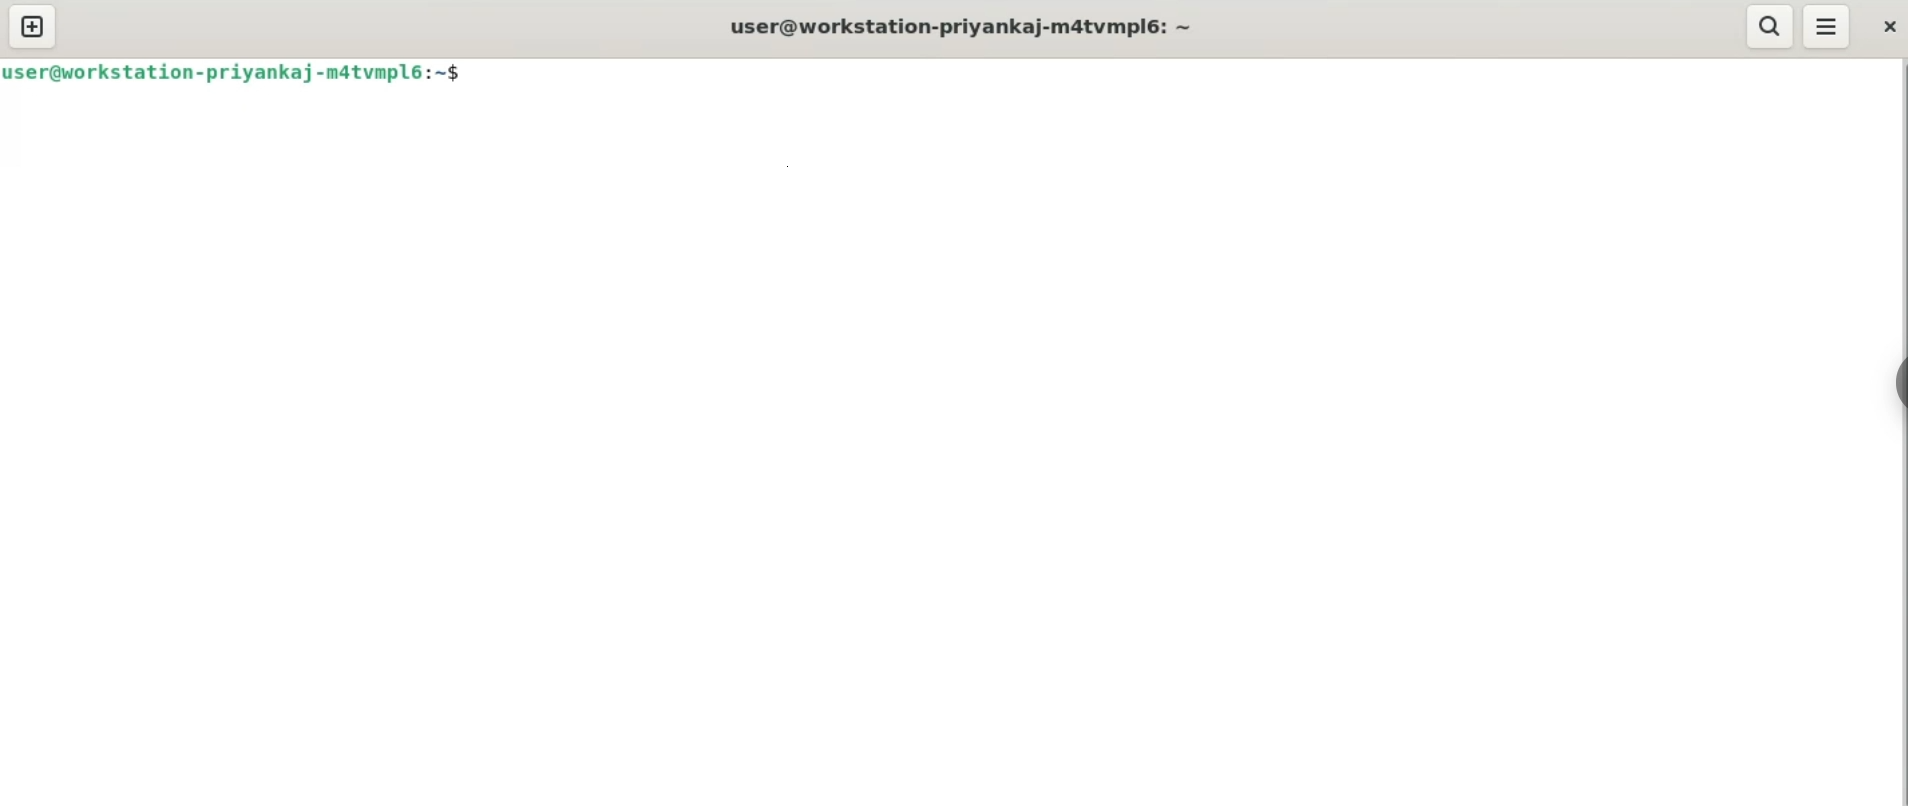 This screenshot has width=1908, height=806. Describe the element at coordinates (1890, 31) in the screenshot. I see `close` at that location.